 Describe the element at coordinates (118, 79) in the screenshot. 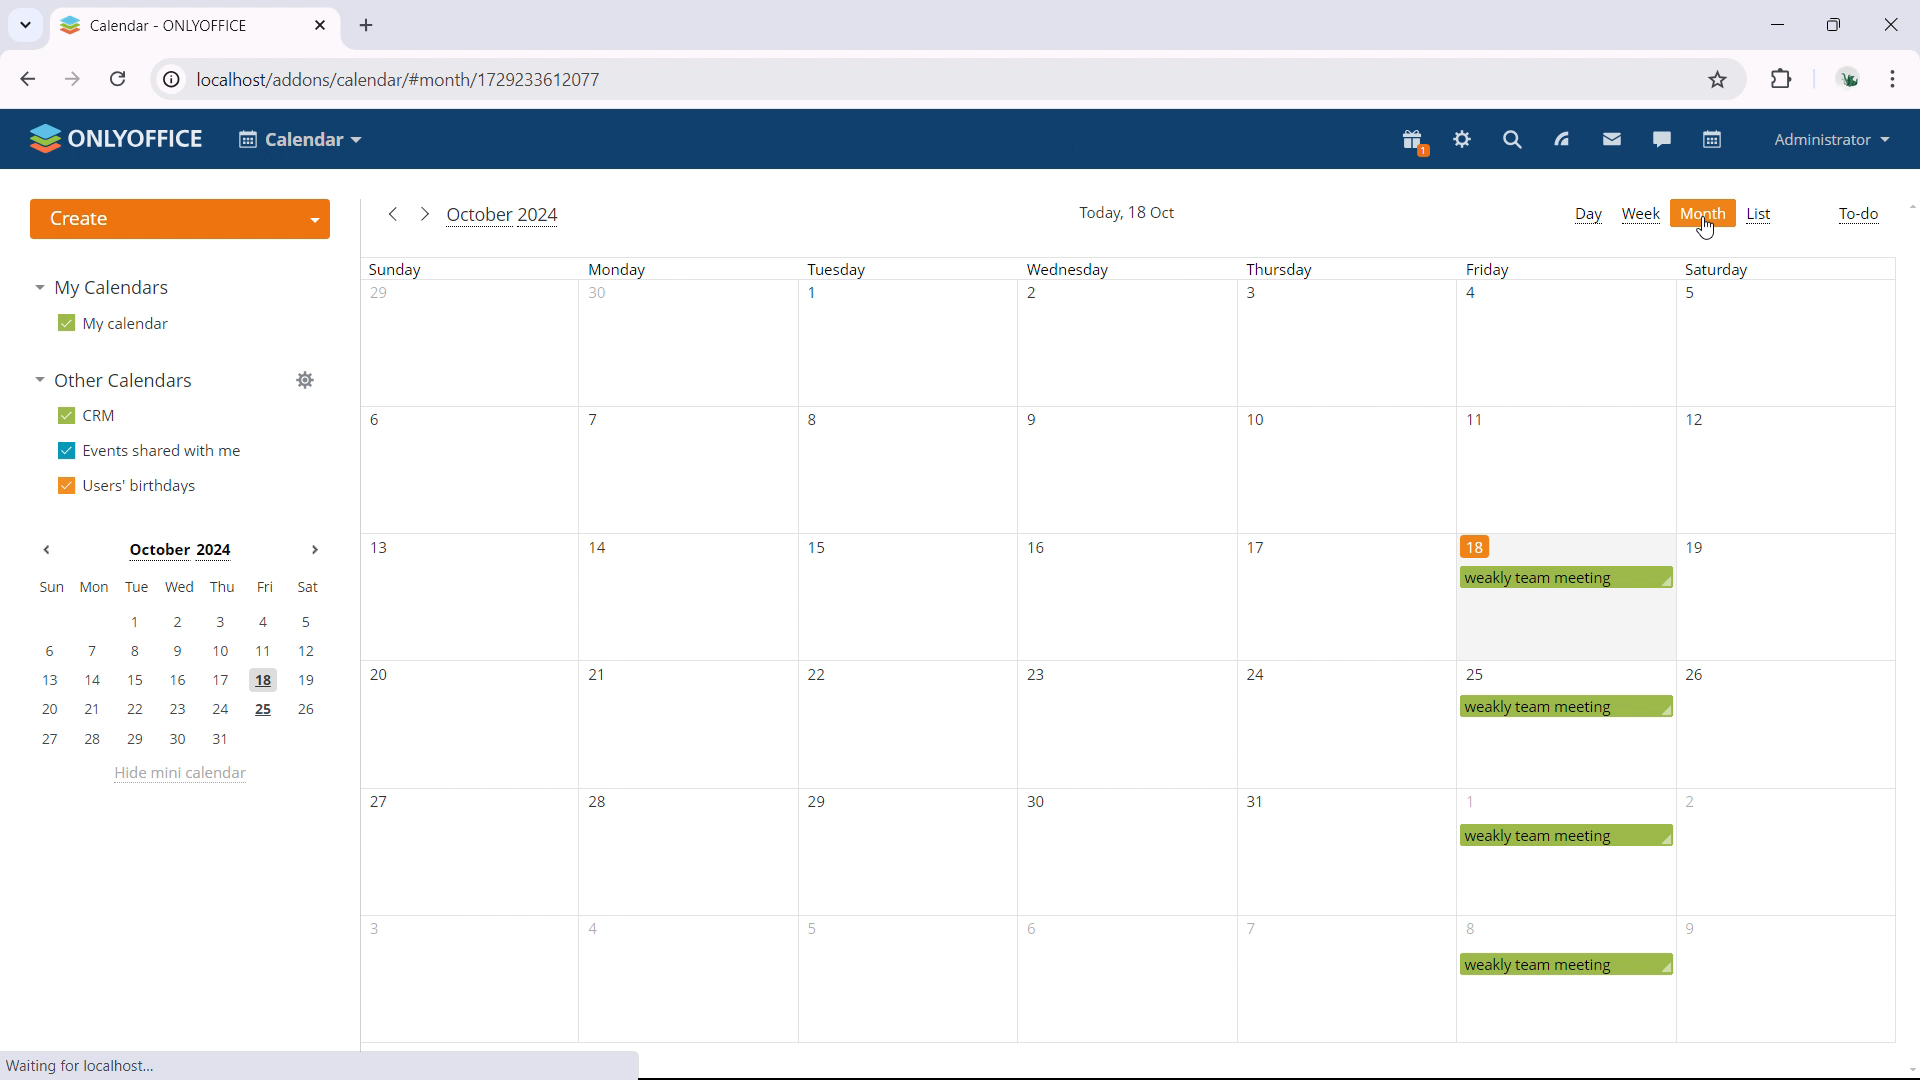

I see `refresh` at that location.